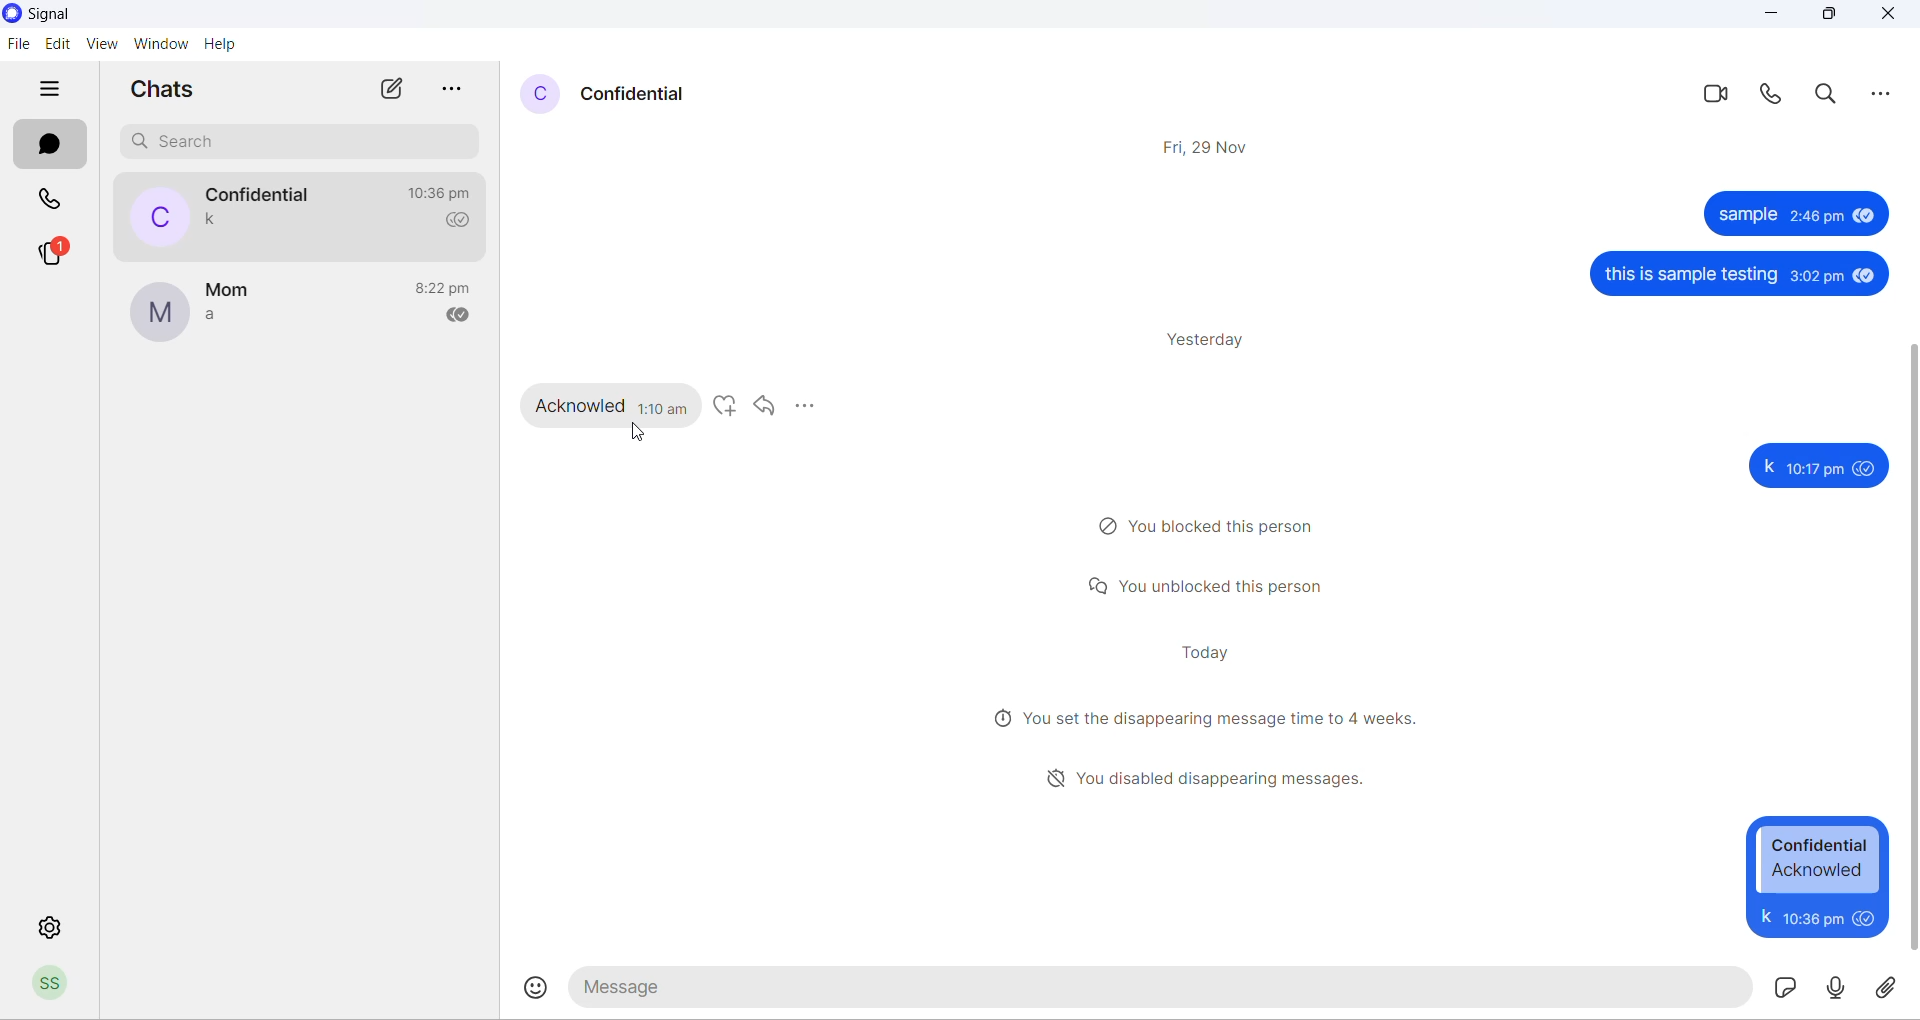 The width and height of the screenshot is (1920, 1020). Describe the element at coordinates (99, 45) in the screenshot. I see `view` at that location.